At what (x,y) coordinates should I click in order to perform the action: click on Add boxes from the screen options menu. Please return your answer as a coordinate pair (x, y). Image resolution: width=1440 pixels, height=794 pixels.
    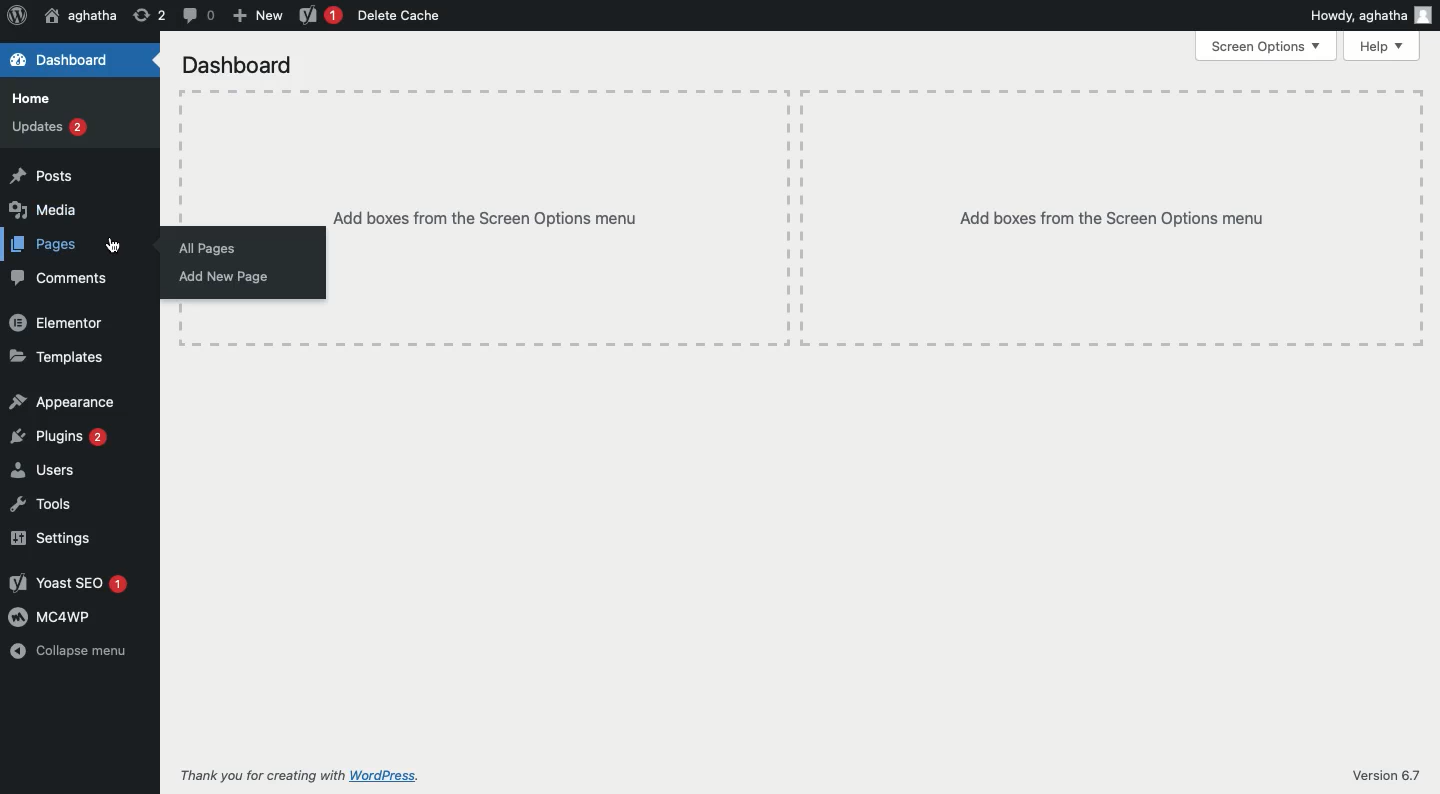
    Looking at the image, I should click on (876, 218).